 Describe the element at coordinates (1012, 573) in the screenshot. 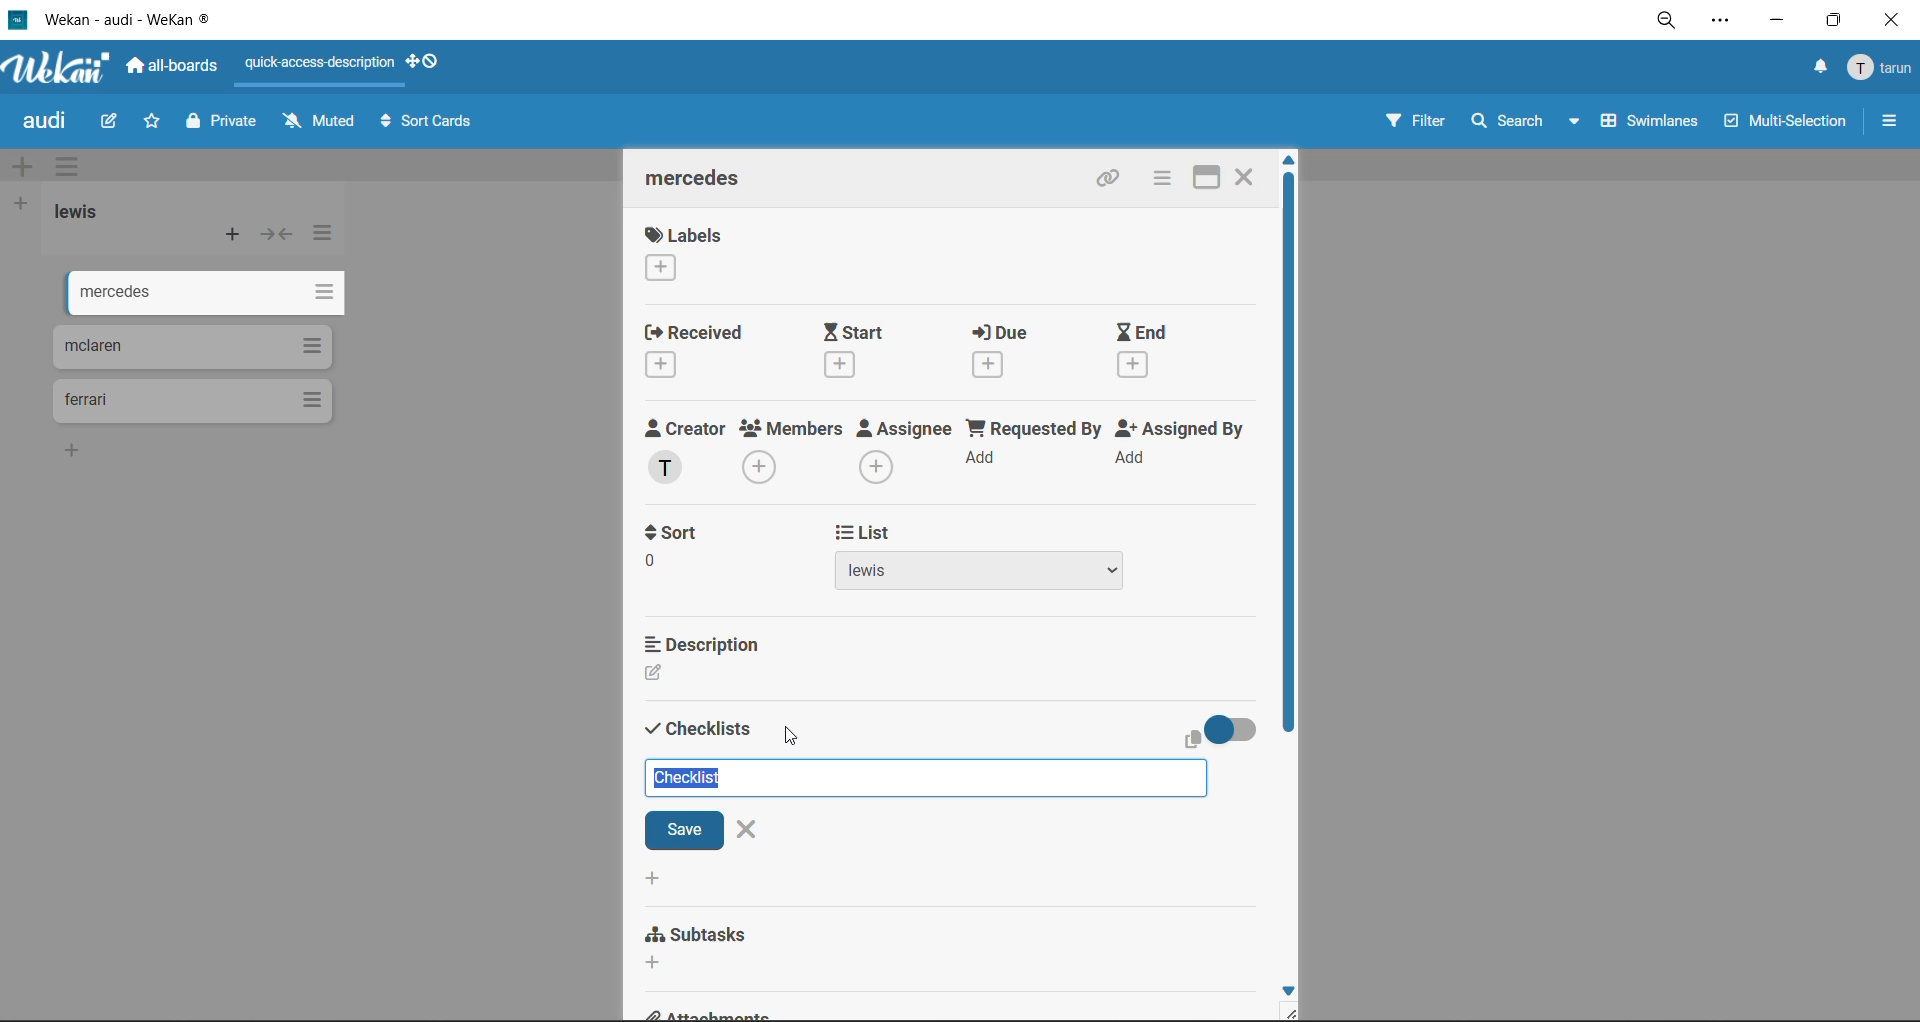

I see `list` at that location.